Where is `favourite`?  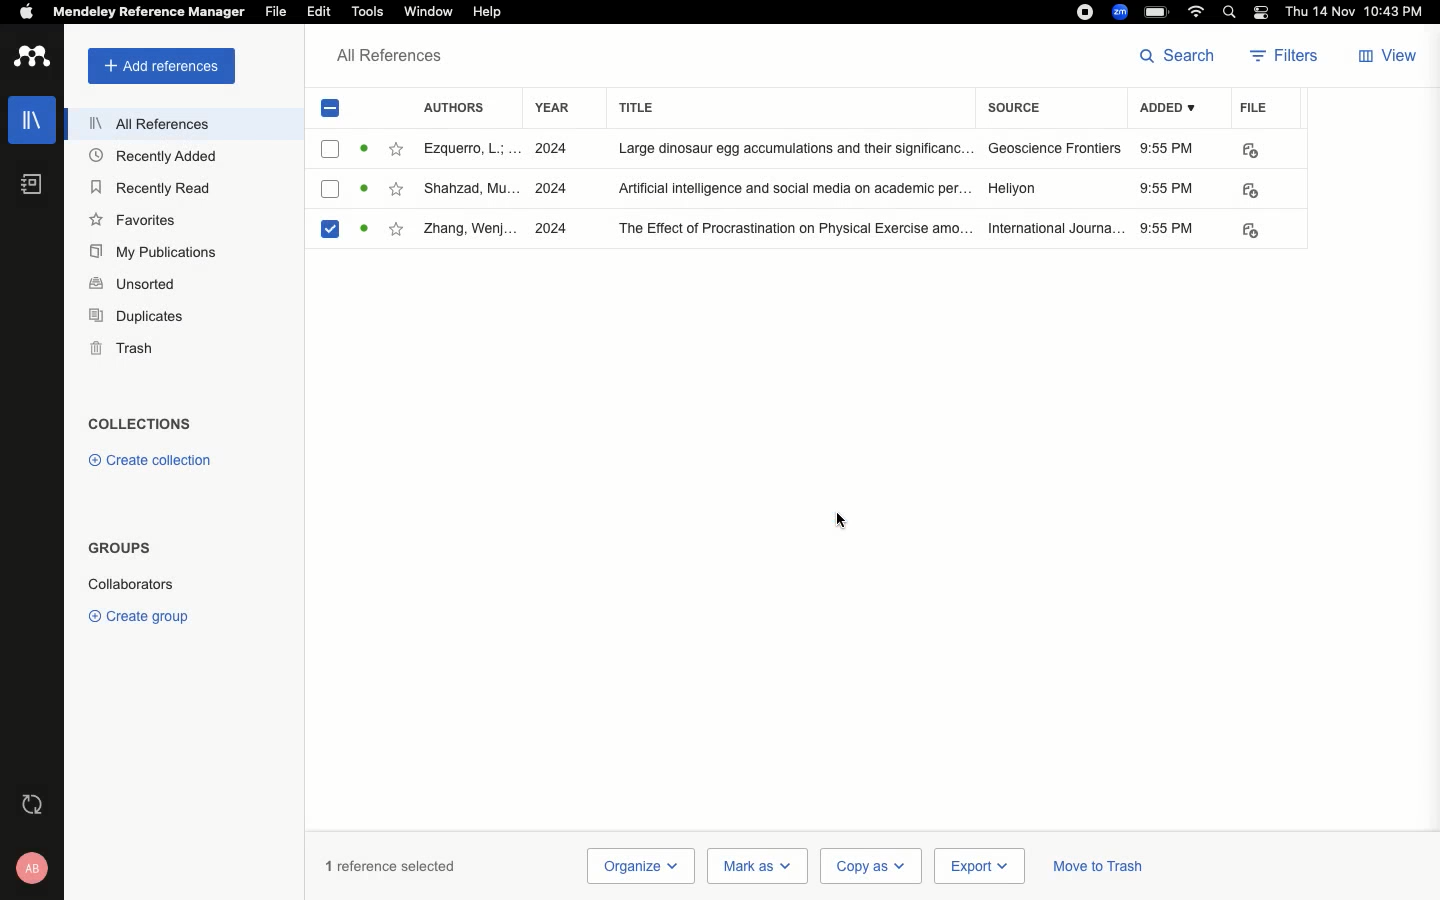 favourite is located at coordinates (397, 228).